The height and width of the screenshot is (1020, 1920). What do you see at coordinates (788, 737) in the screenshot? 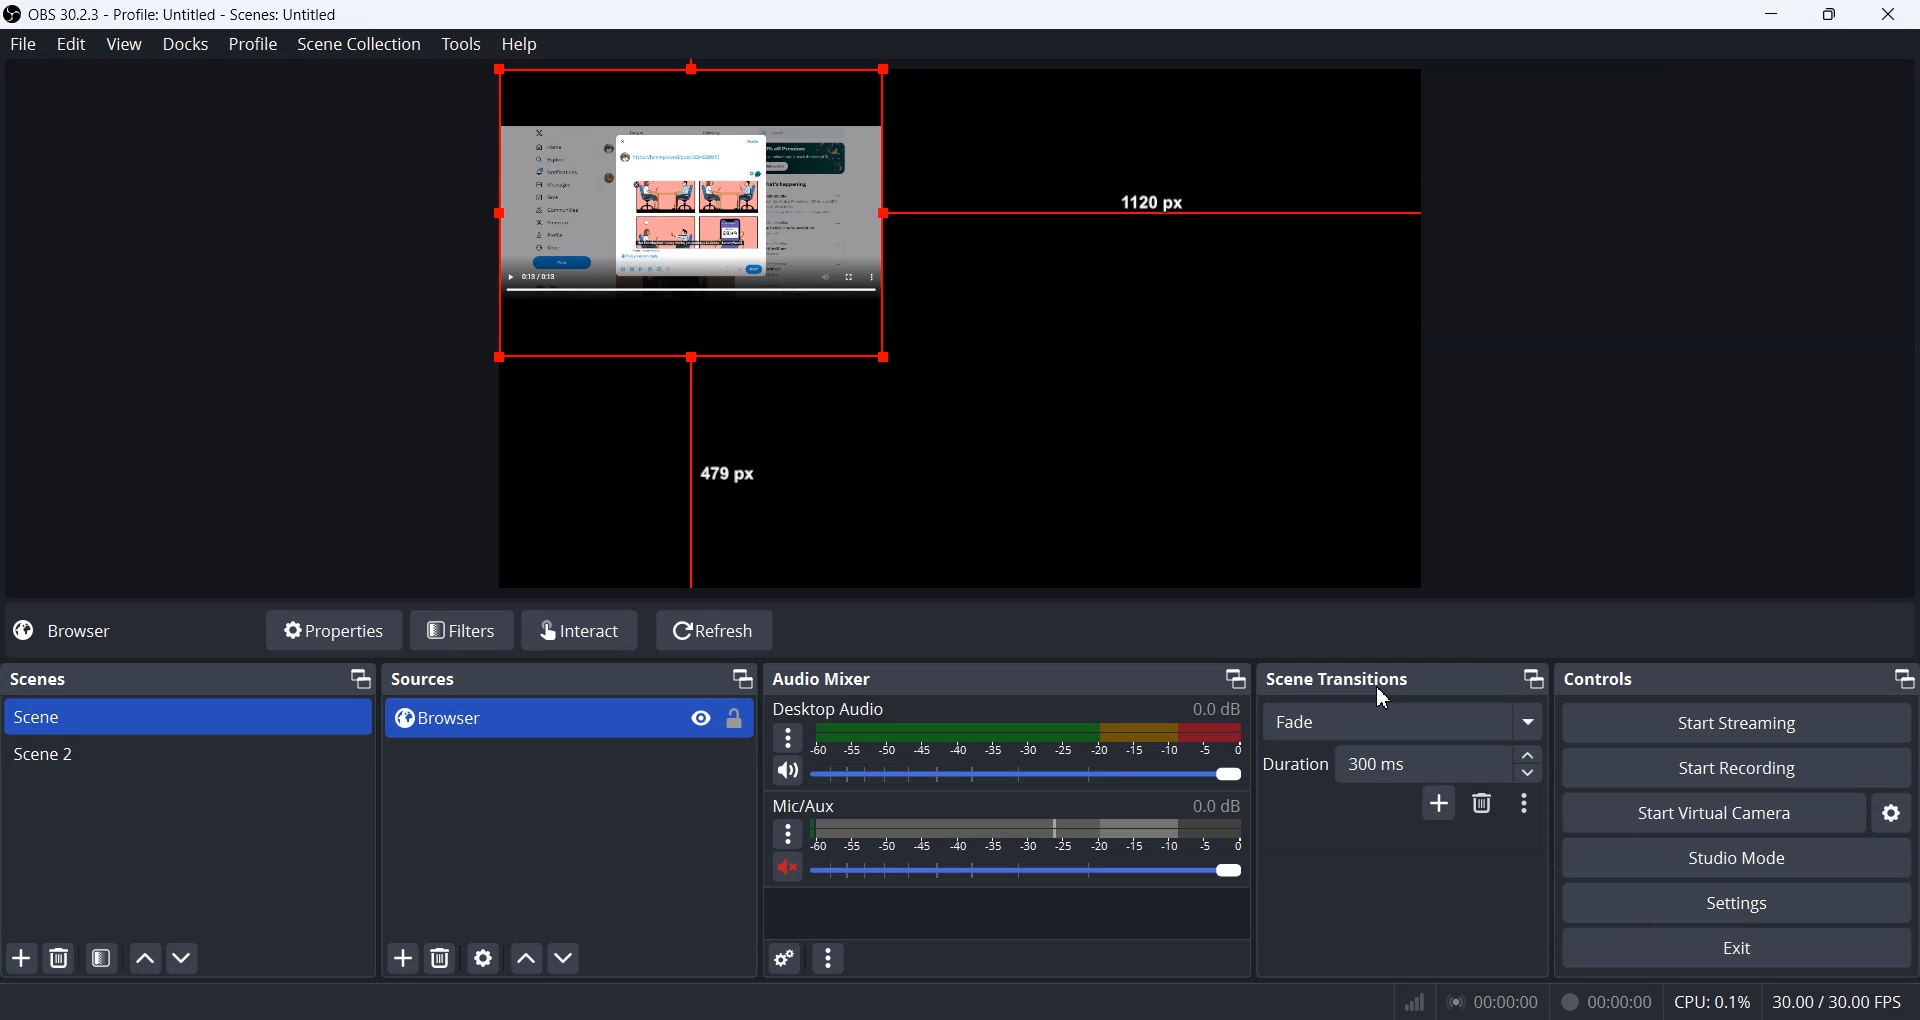
I see `More` at bounding box center [788, 737].